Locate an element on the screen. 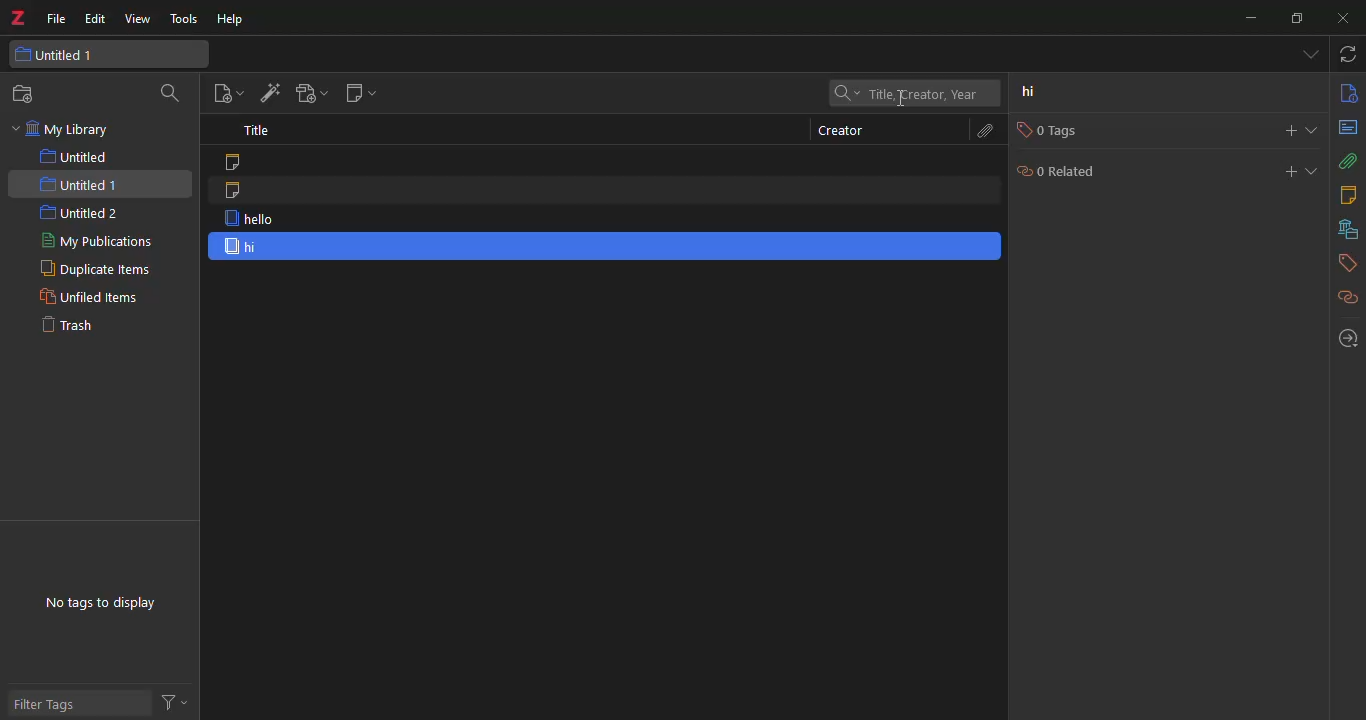 This screenshot has height=720, width=1366. related is located at coordinates (1347, 298).